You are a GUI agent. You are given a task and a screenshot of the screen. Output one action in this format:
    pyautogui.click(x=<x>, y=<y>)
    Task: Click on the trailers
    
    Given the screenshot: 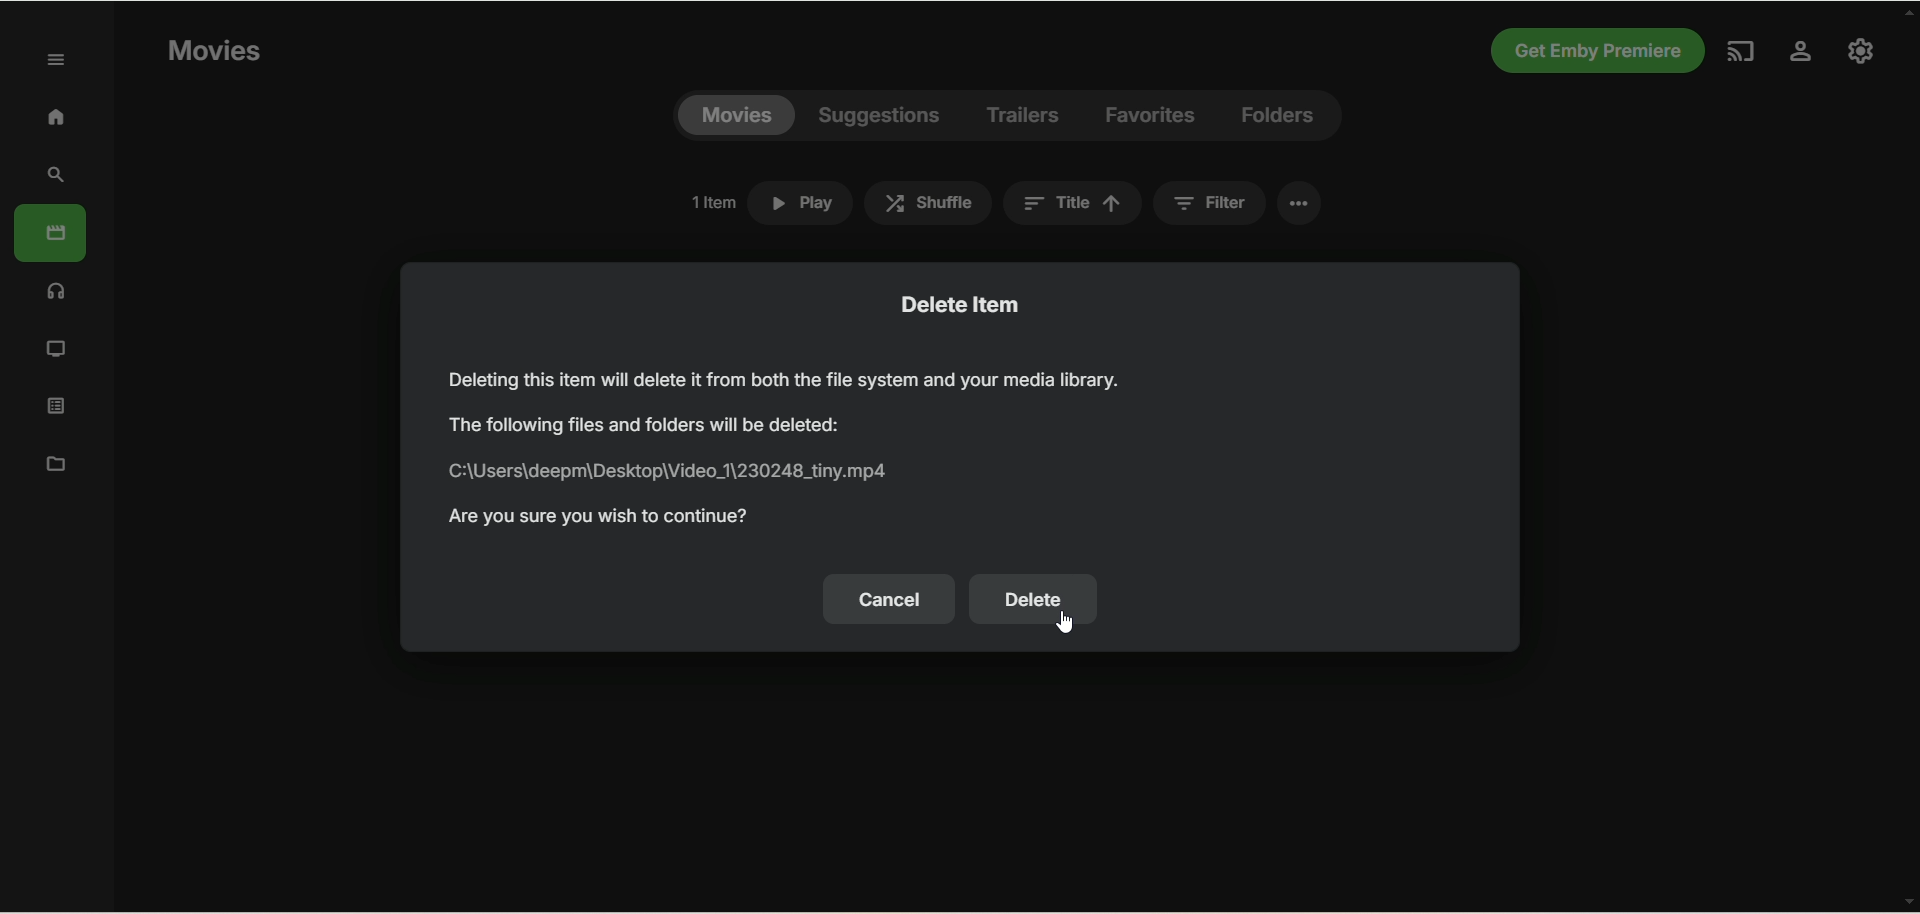 What is the action you would take?
    pyautogui.click(x=1024, y=116)
    